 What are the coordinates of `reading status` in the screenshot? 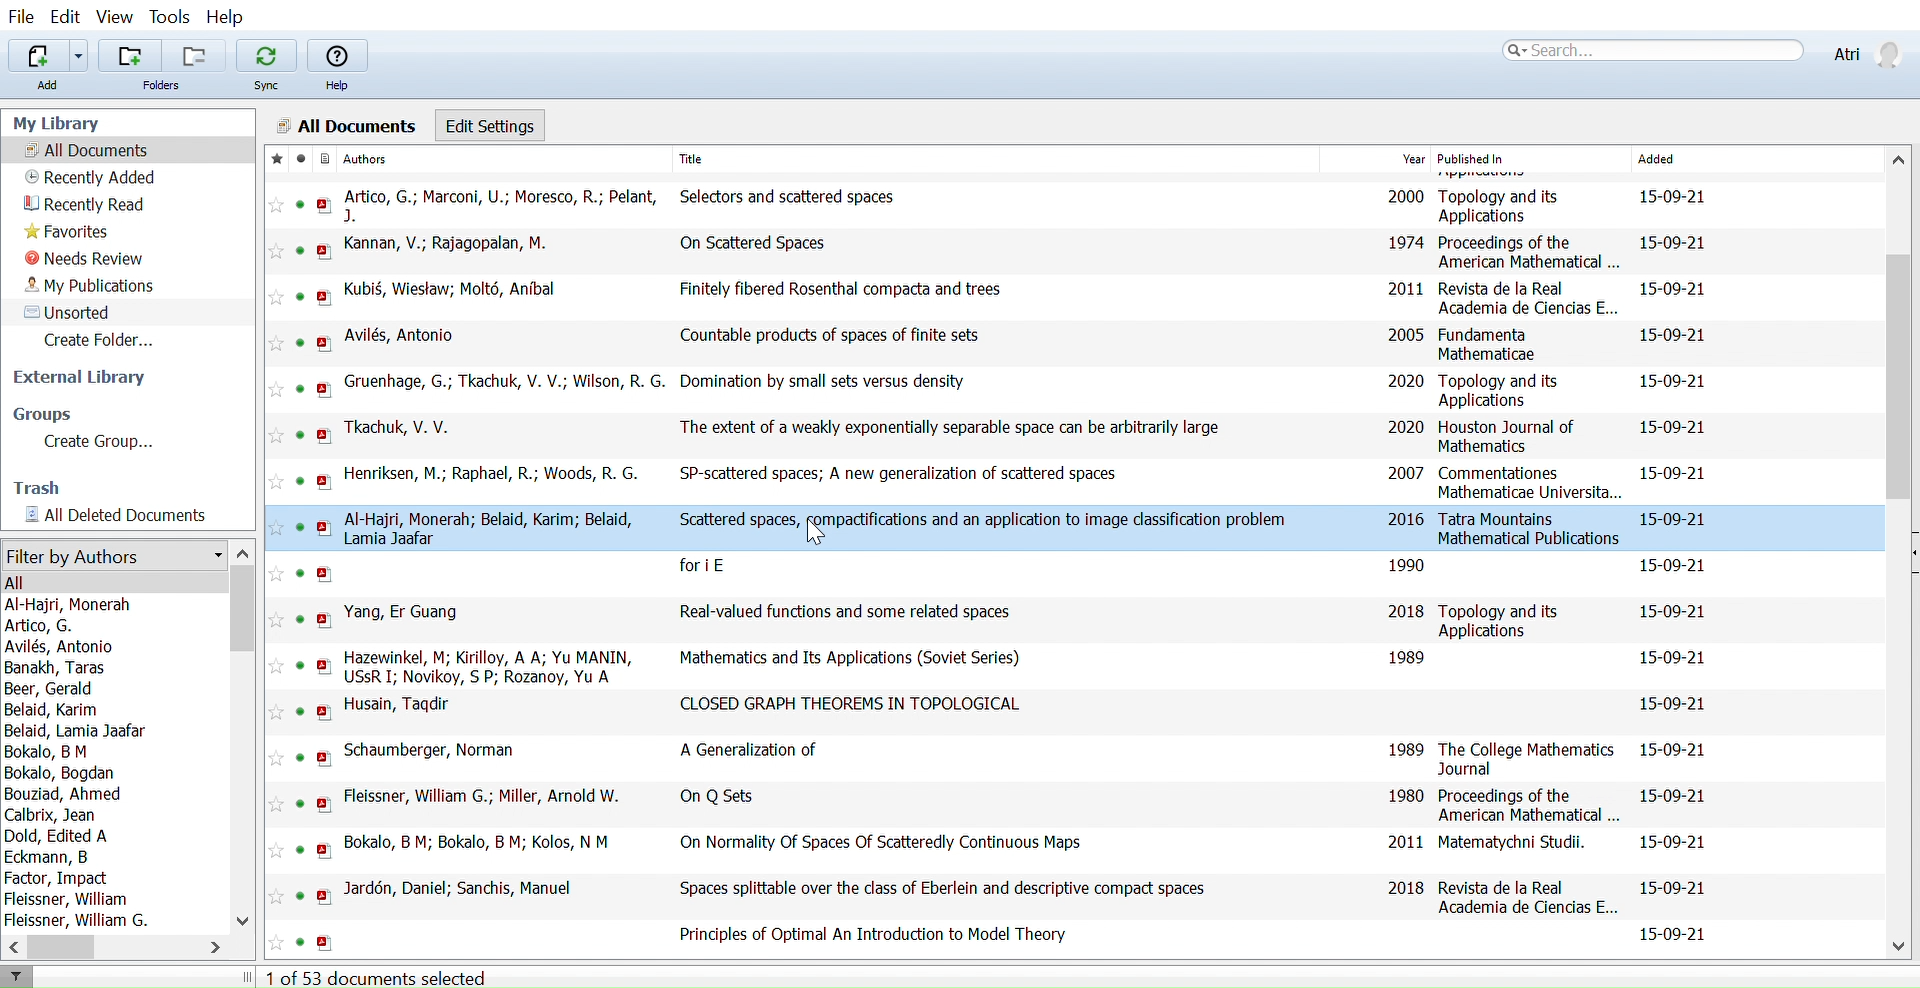 It's located at (299, 759).